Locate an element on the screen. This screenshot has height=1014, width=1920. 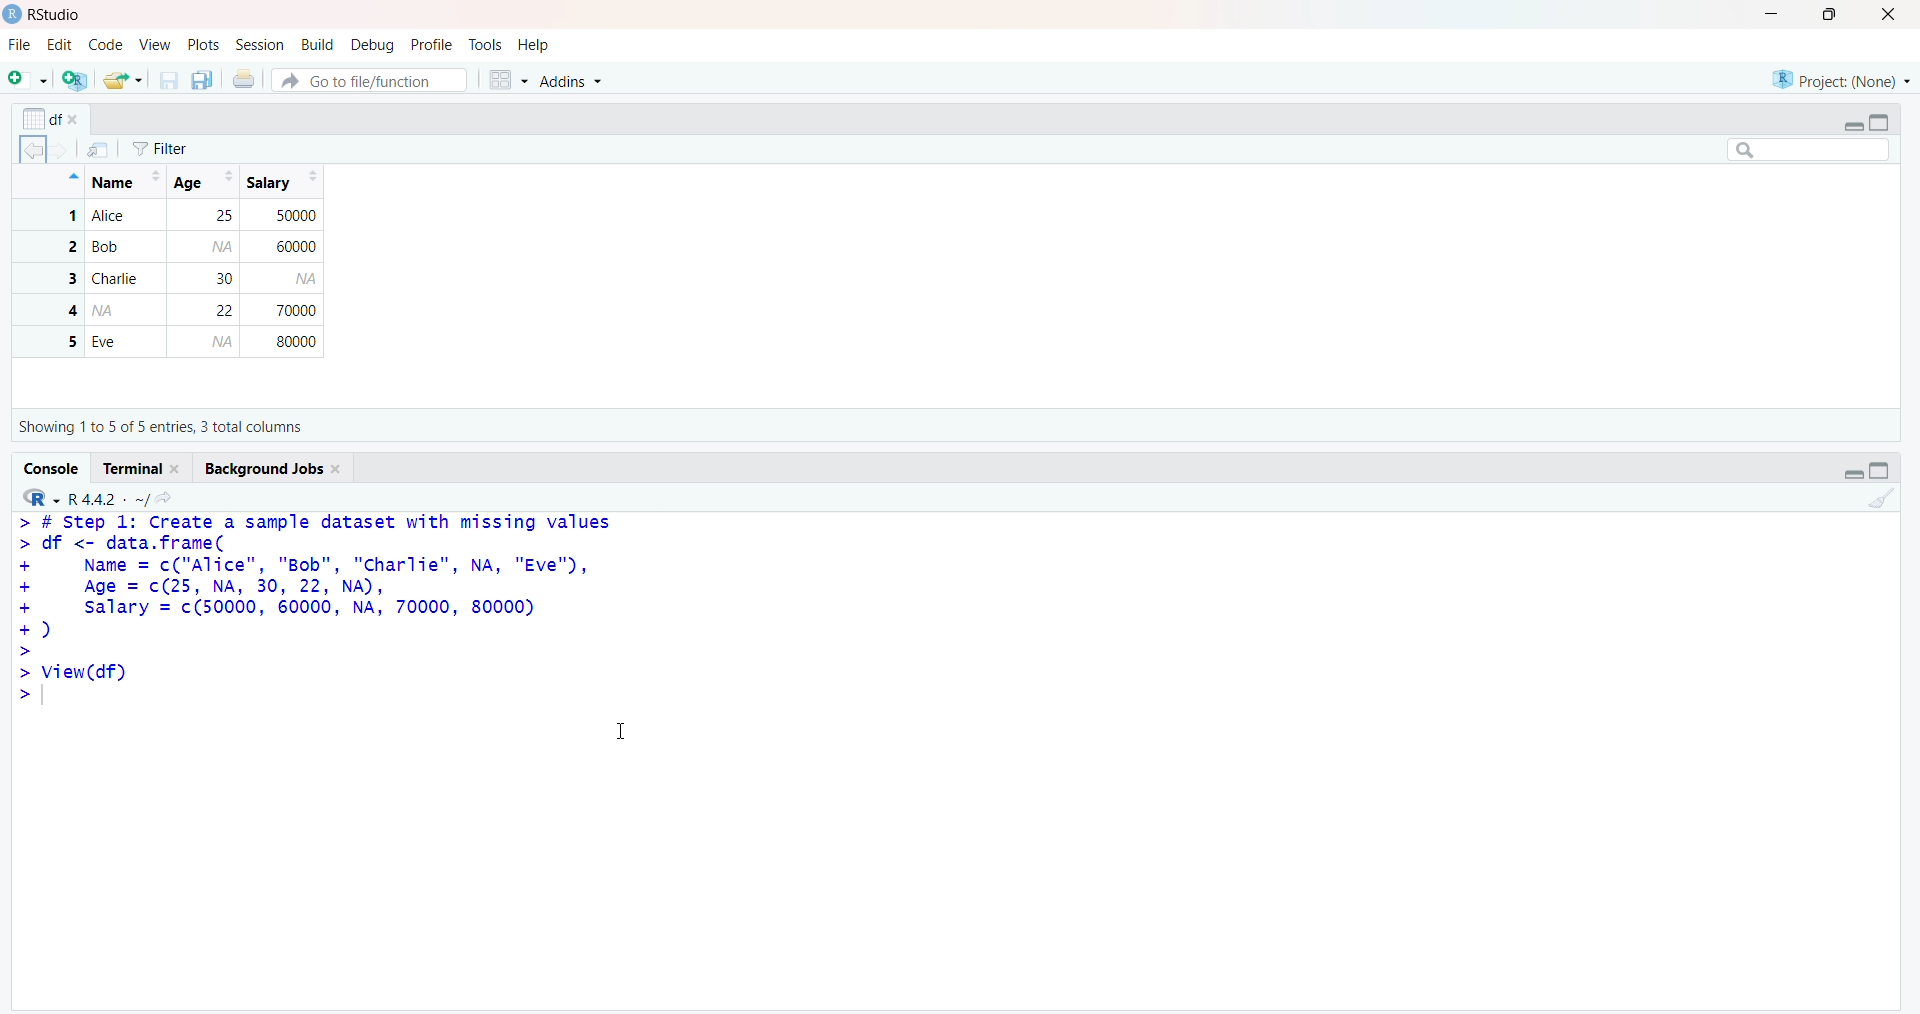
Show in new window is located at coordinates (104, 148).